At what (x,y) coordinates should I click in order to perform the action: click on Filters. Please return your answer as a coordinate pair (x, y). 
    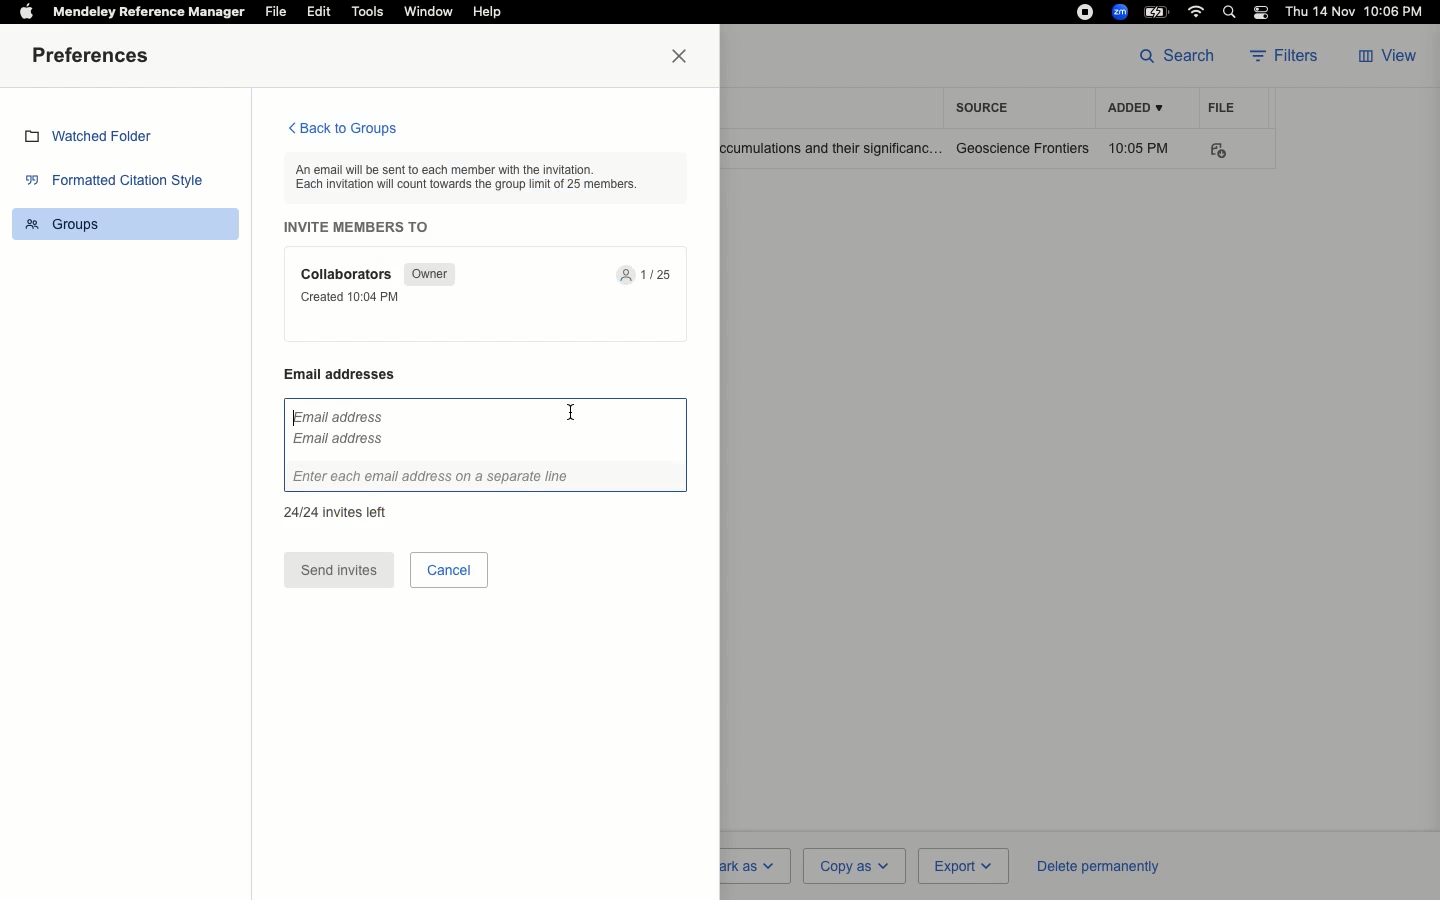
    Looking at the image, I should click on (1290, 57).